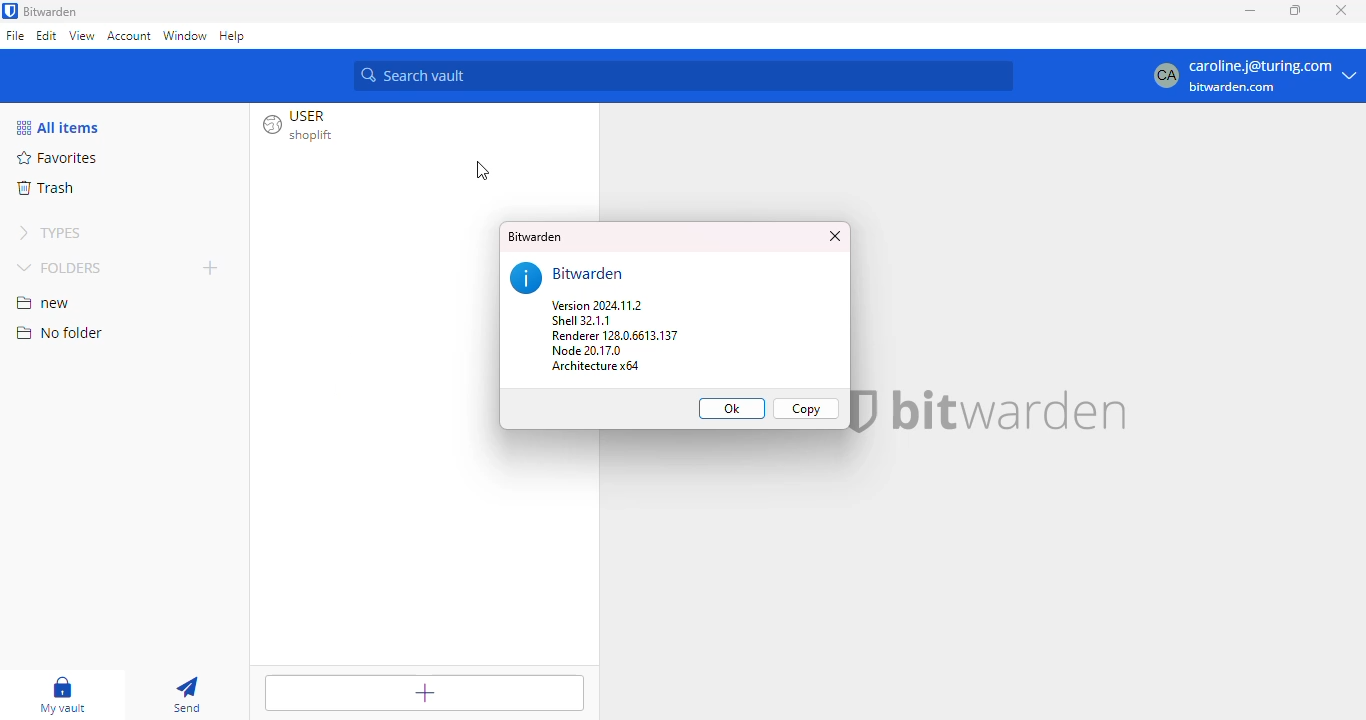 The width and height of the screenshot is (1366, 720). Describe the element at coordinates (866, 411) in the screenshot. I see `logo` at that location.